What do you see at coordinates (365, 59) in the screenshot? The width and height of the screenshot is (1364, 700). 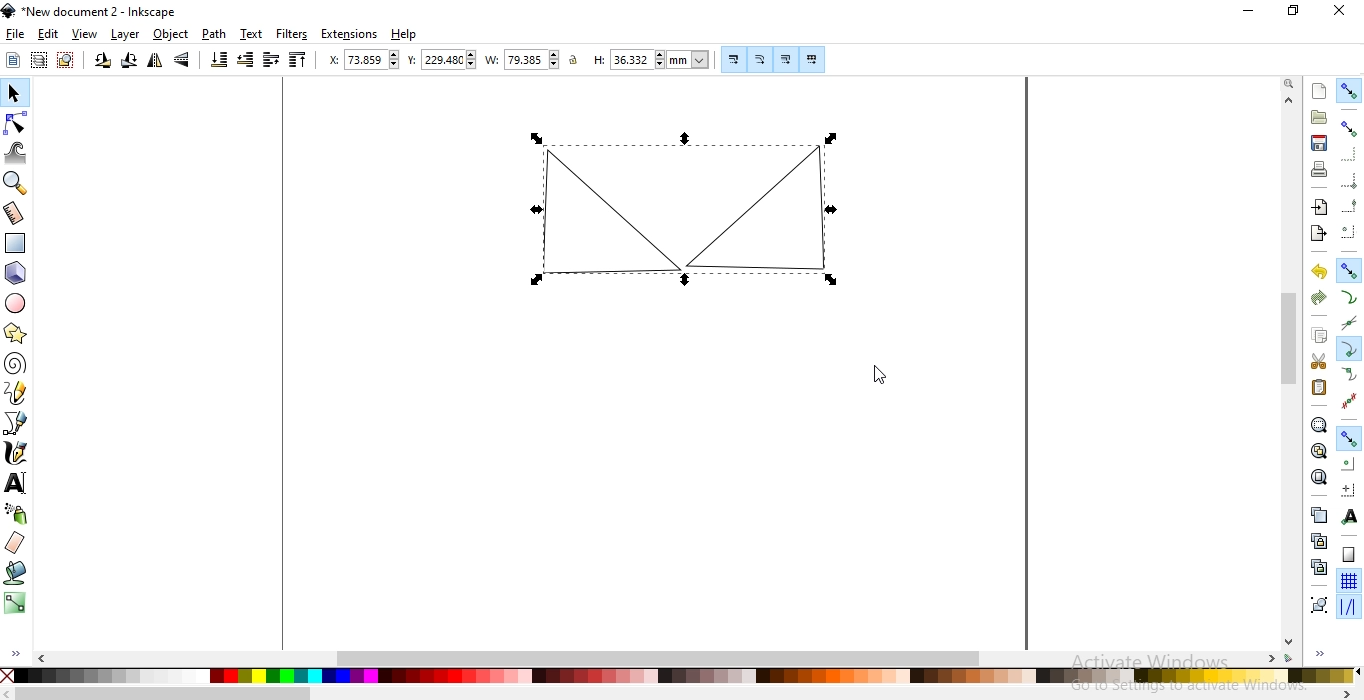 I see `horizontal coordinate of selection` at bounding box center [365, 59].